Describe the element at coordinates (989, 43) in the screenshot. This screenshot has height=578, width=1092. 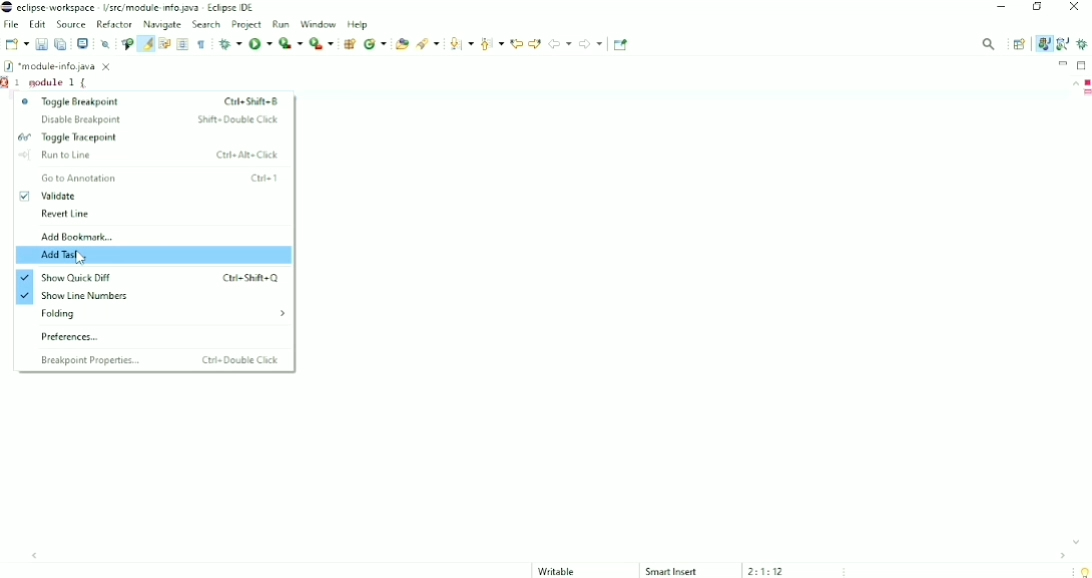
I see `Access commands and other items` at that location.